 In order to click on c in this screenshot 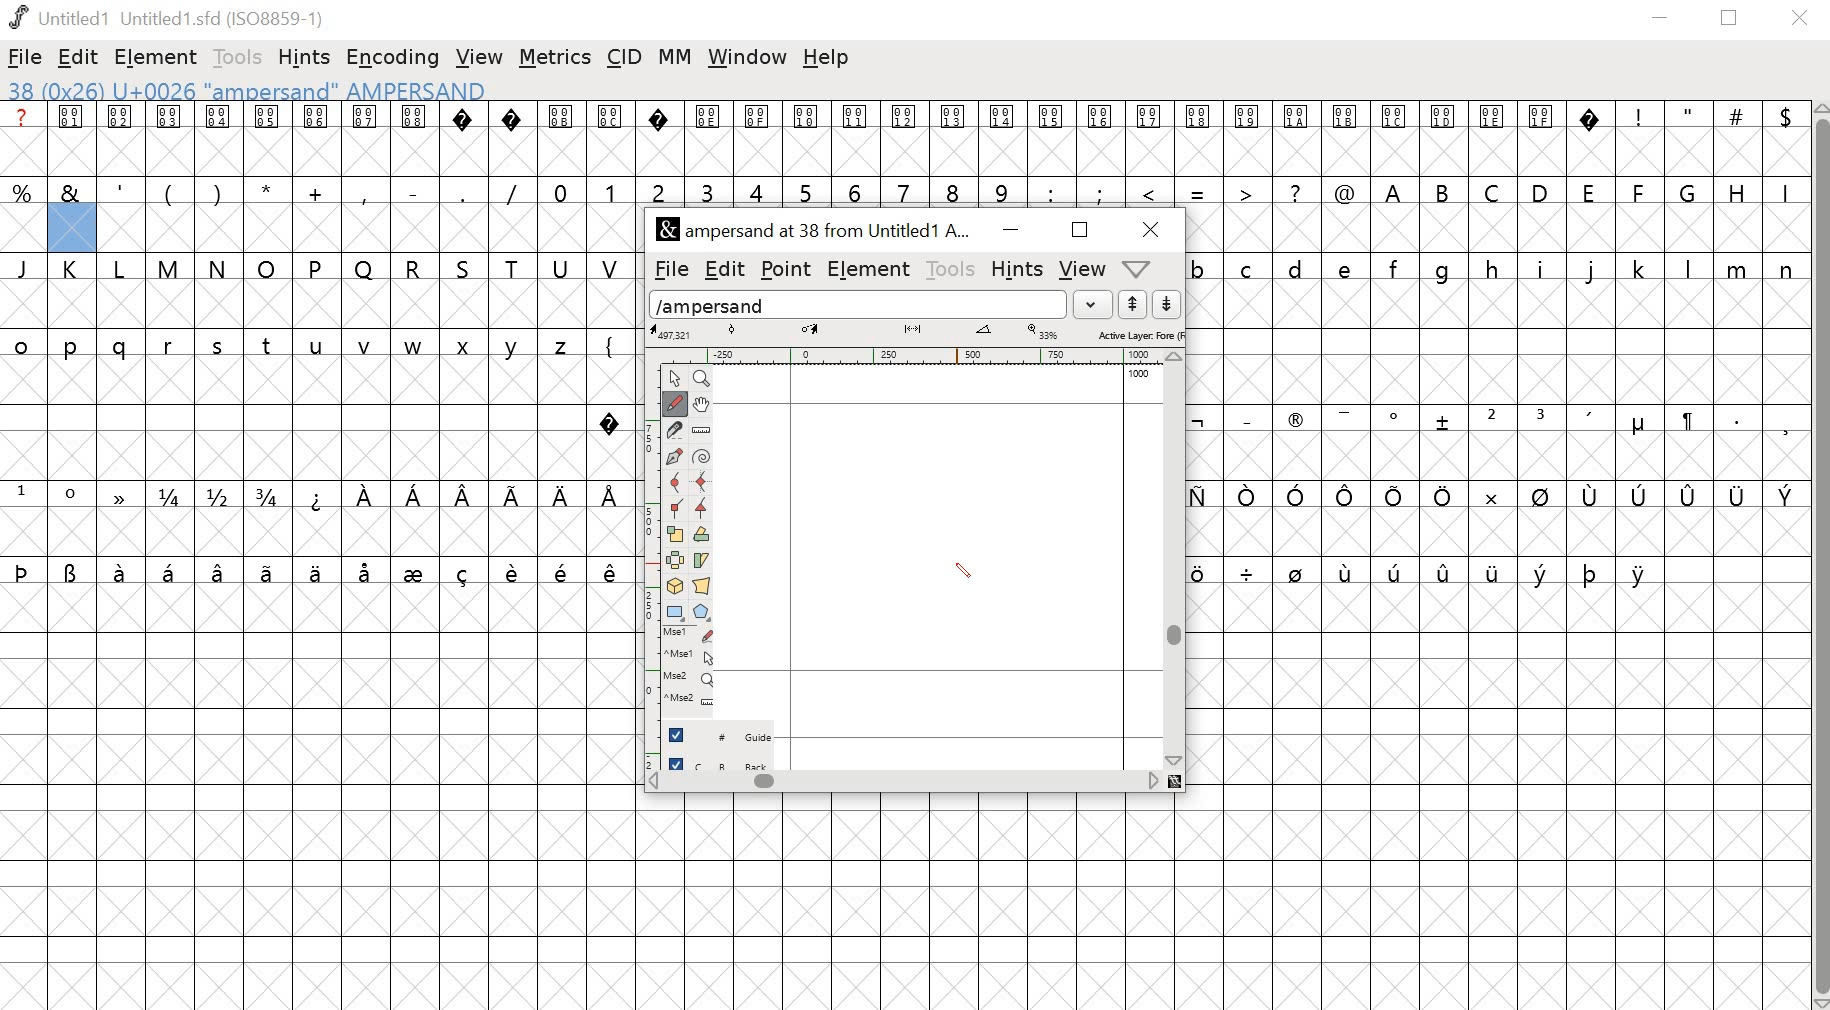, I will do `click(1249, 268)`.